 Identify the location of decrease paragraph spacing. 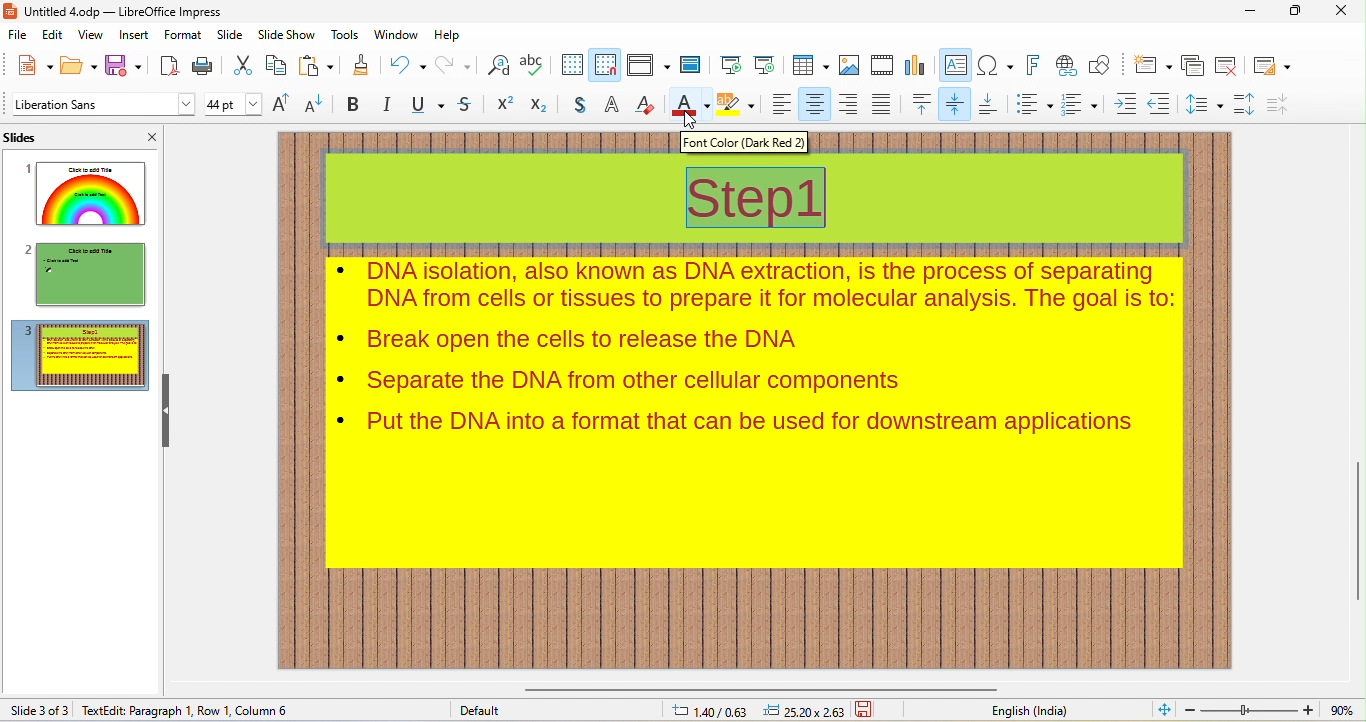
(1283, 103).